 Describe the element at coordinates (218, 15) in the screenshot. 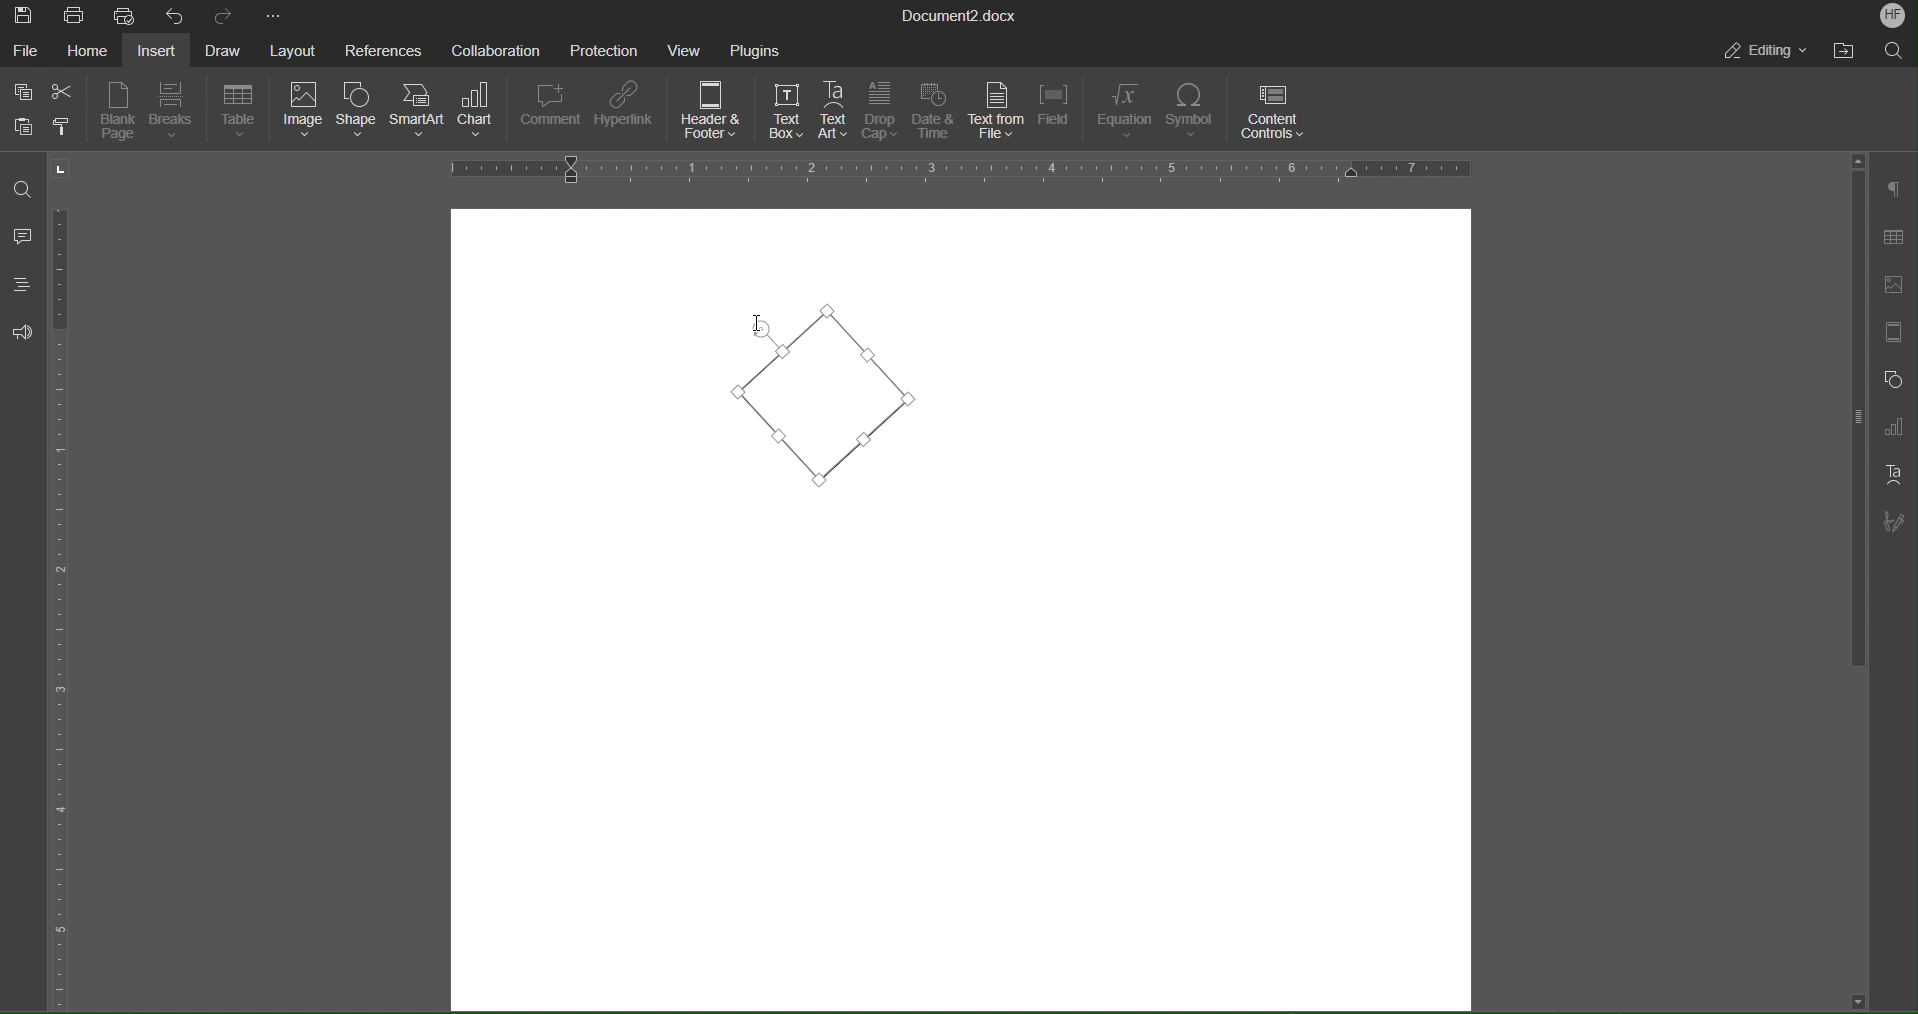

I see `Redo` at that location.